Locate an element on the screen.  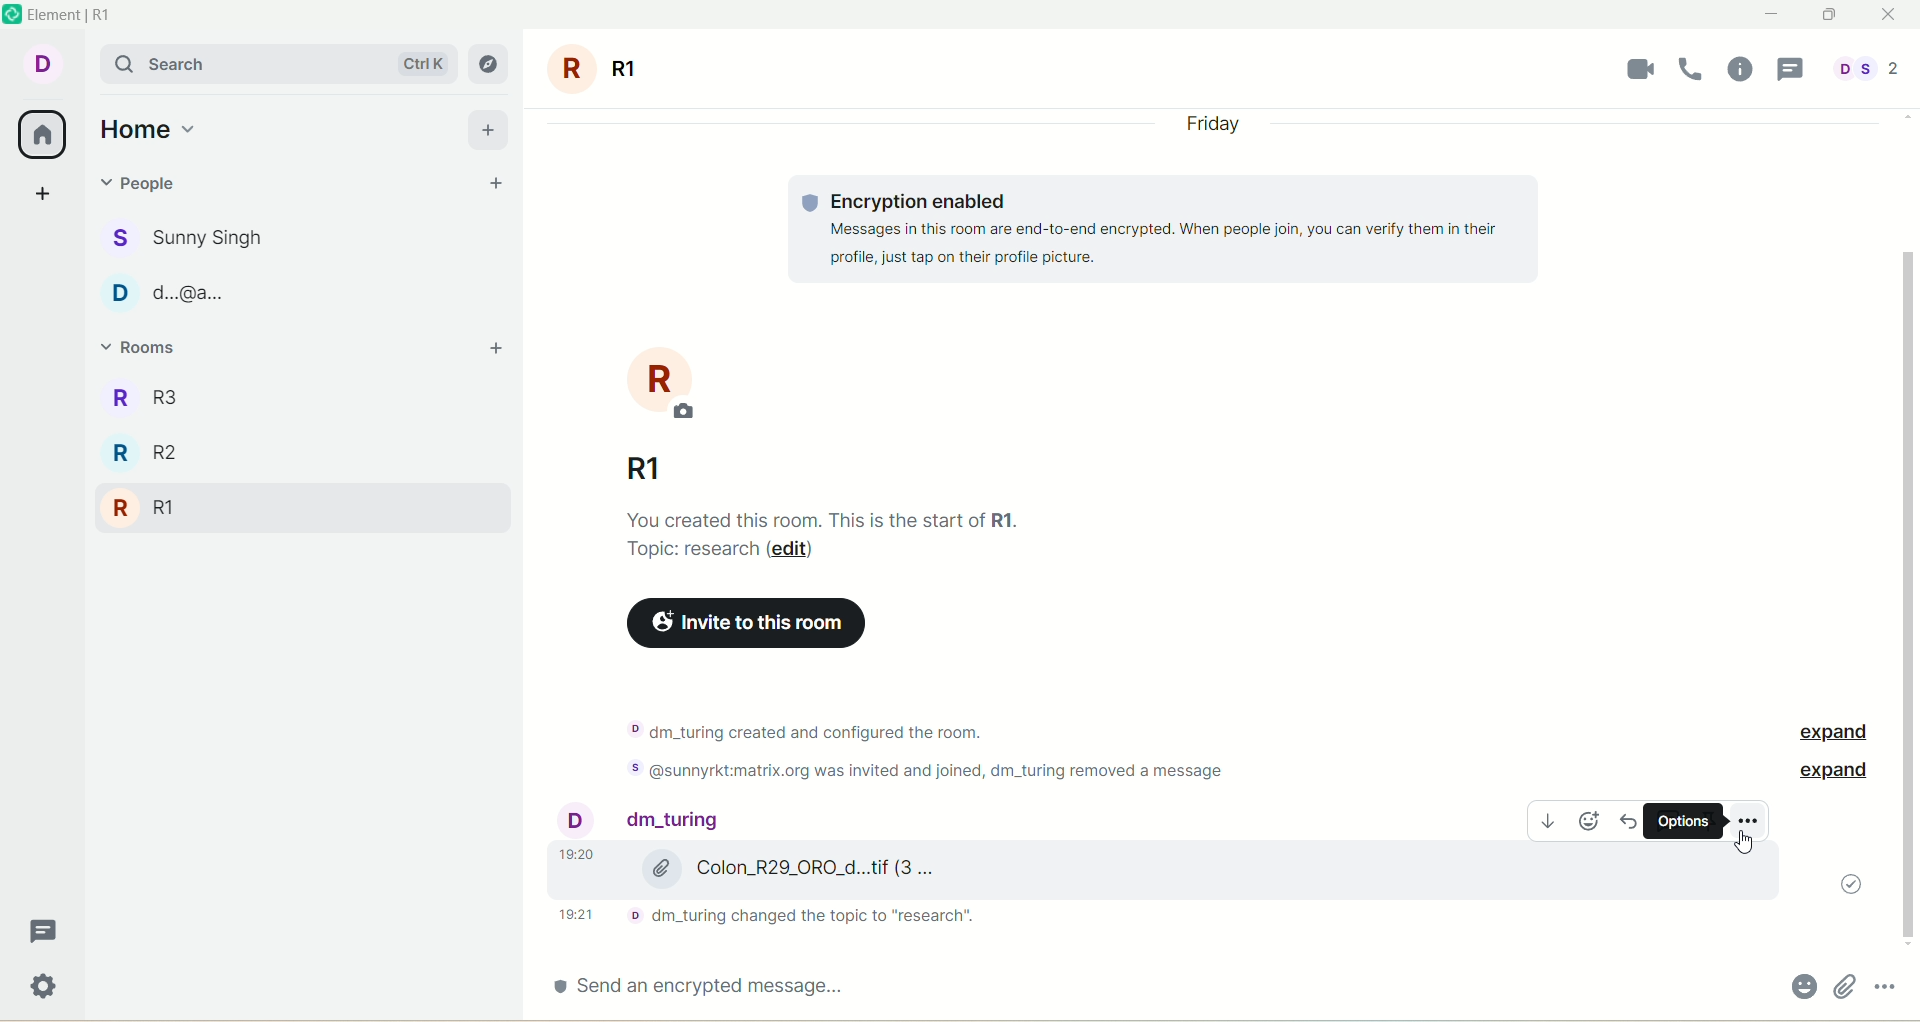
message sent is located at coordinates (1852, 884).